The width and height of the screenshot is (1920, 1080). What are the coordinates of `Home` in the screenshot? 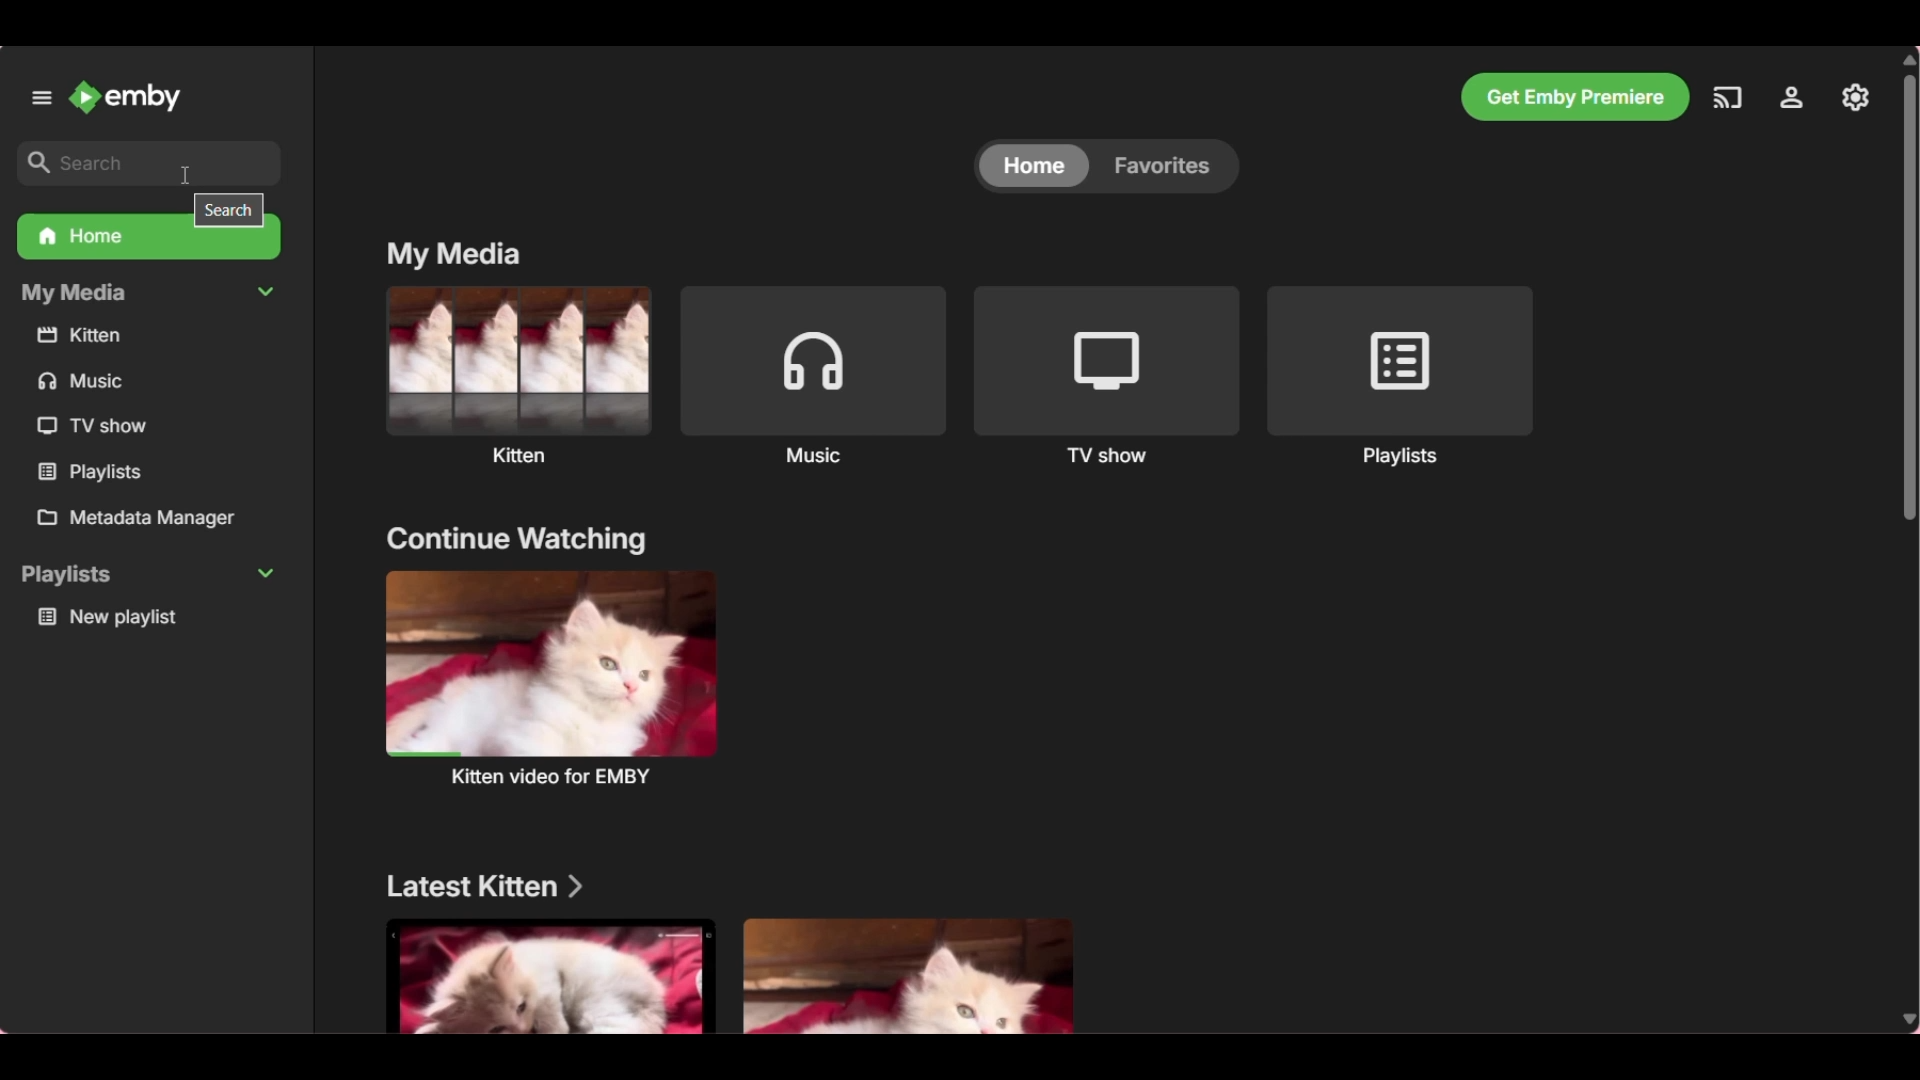 It's located at (149, 245).